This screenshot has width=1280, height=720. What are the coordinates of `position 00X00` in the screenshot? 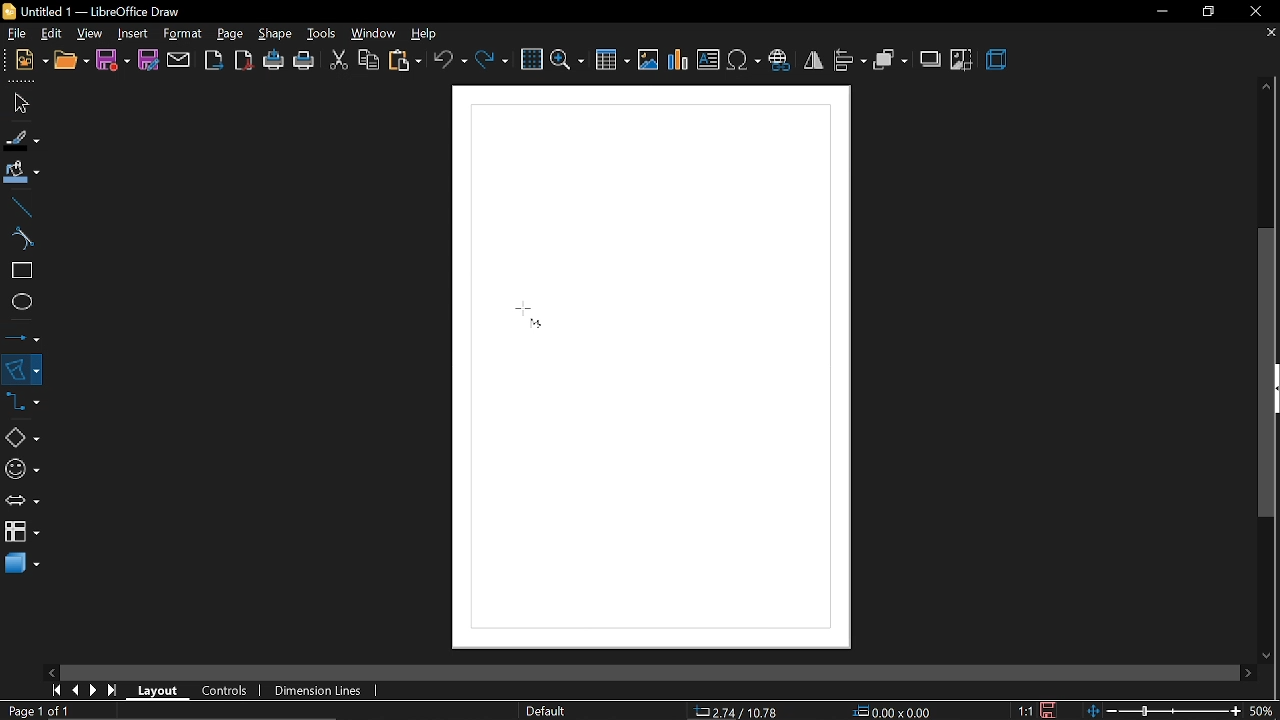 It's located at (892, 708).